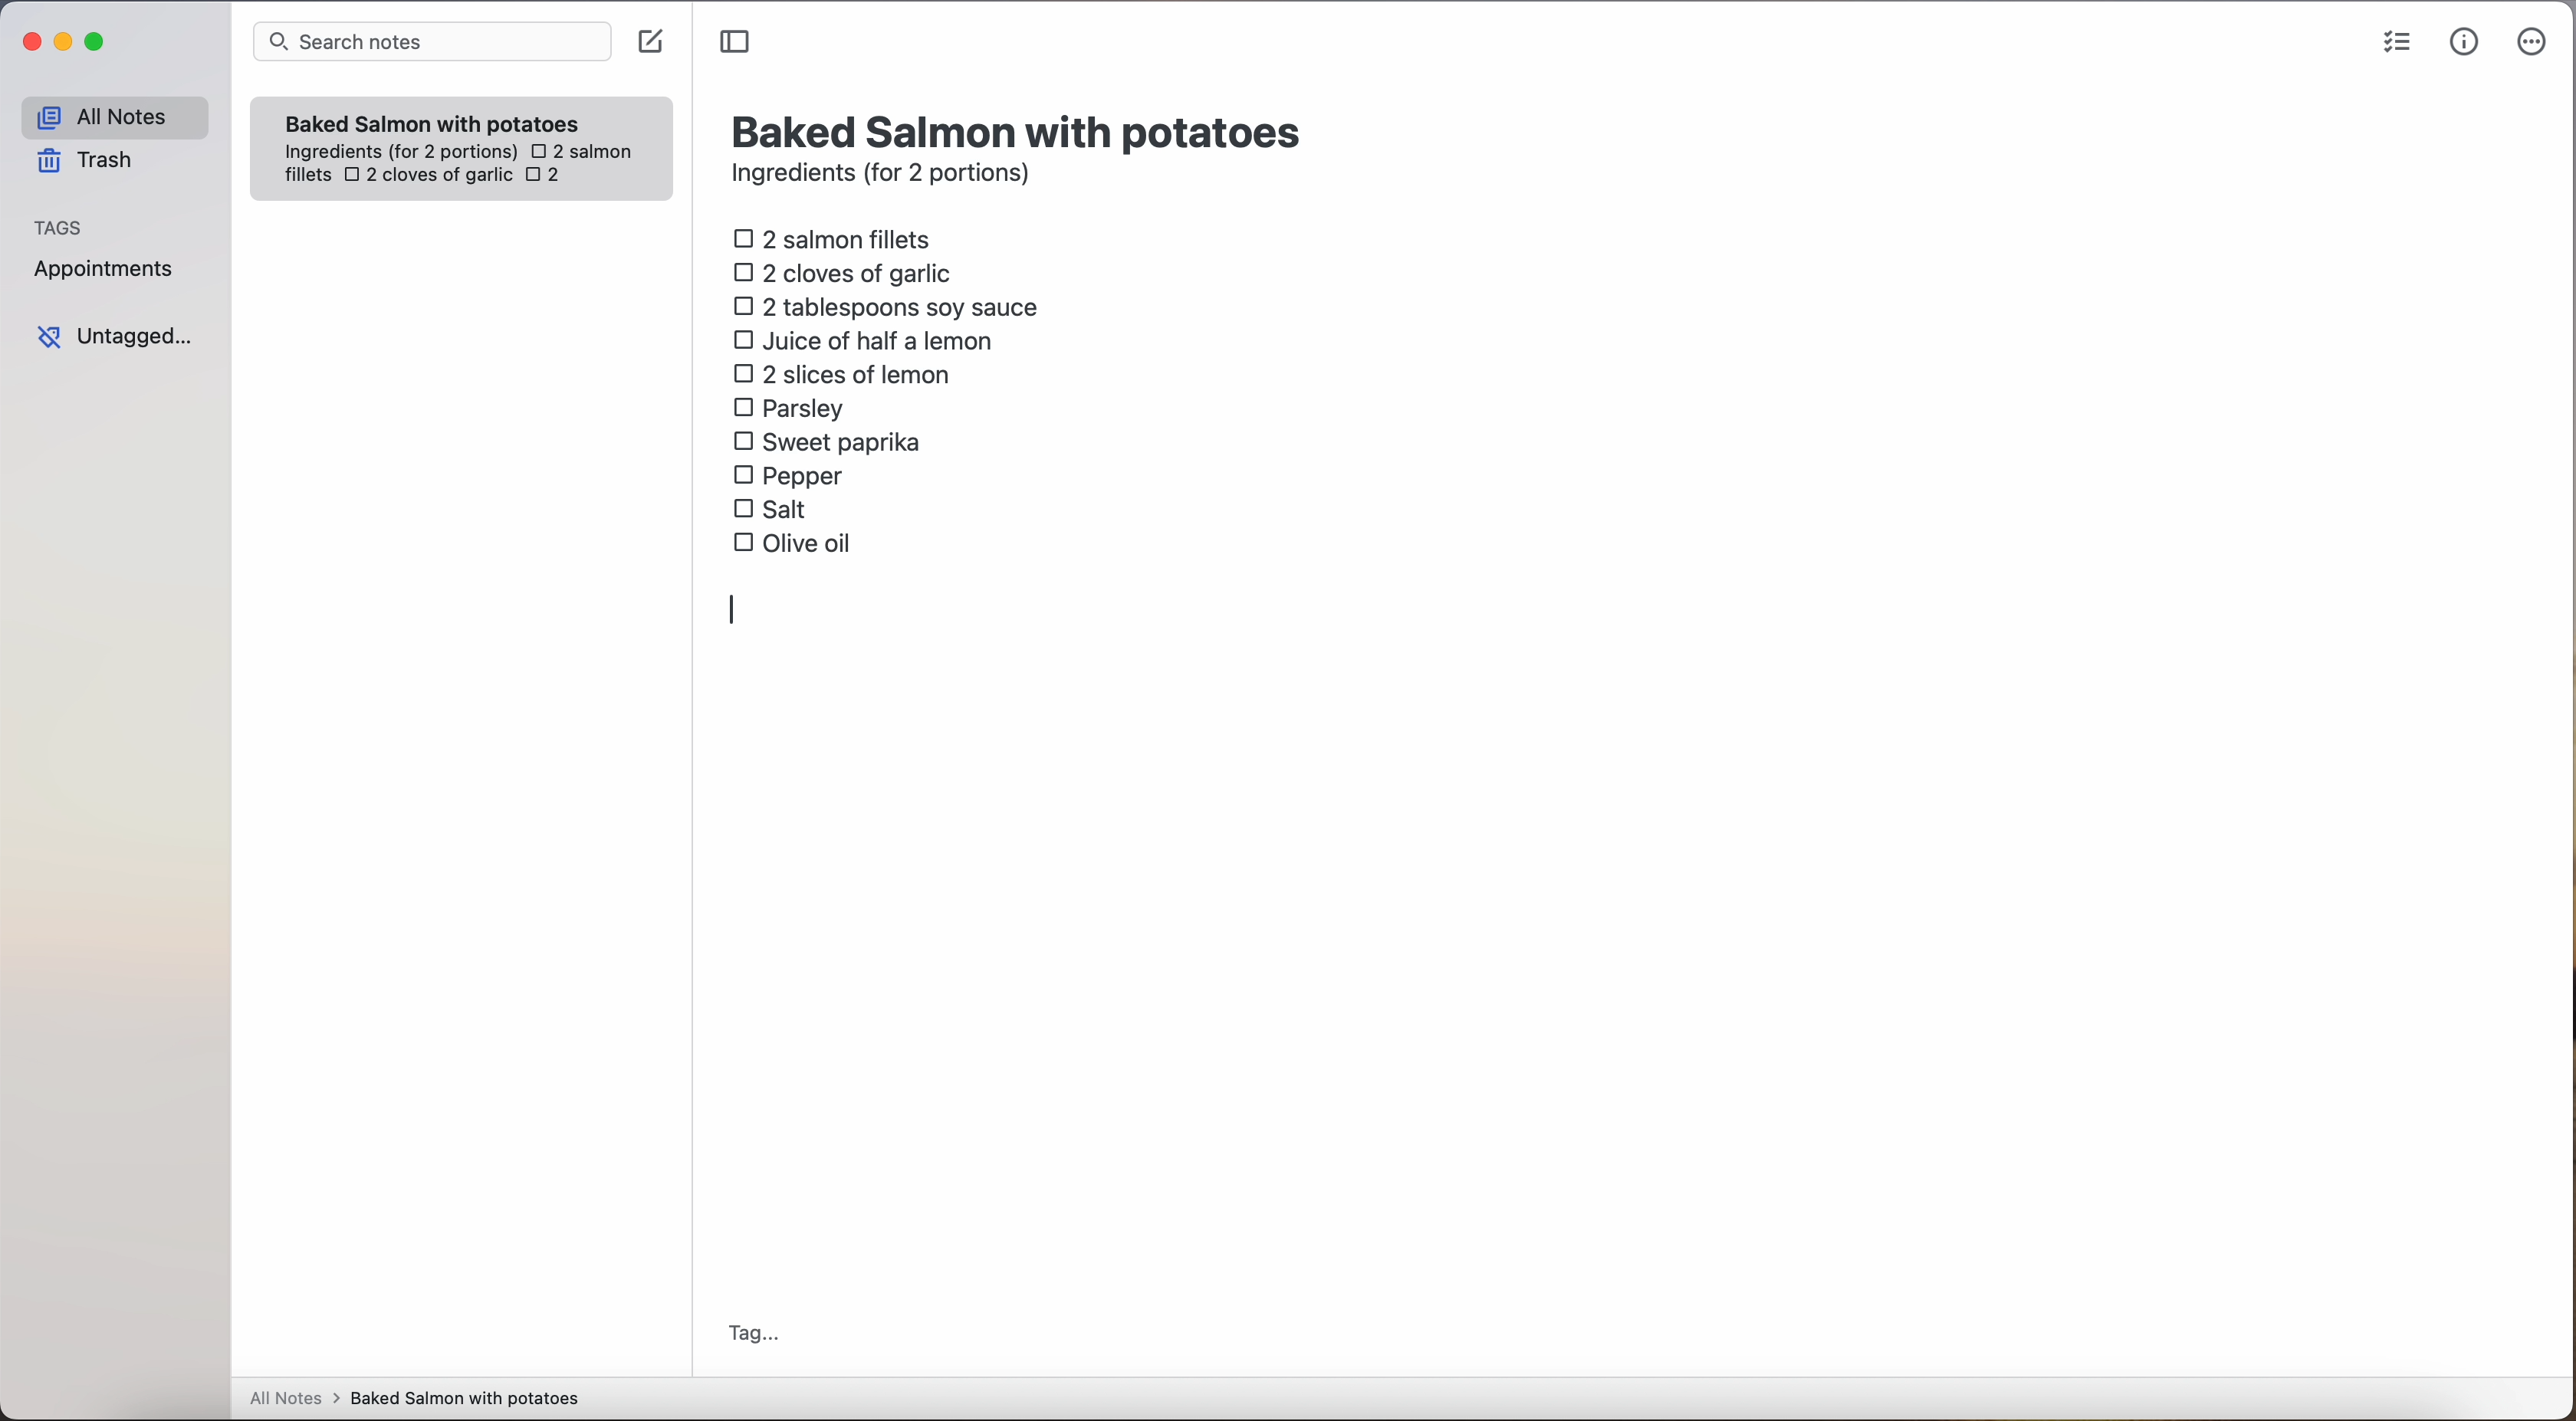 This screenshot has height=1421, width=2576. Describe the element at coordinates (1021, 129) in the screenshot. I see `title: Baked Salmon with potatoes` at that location.